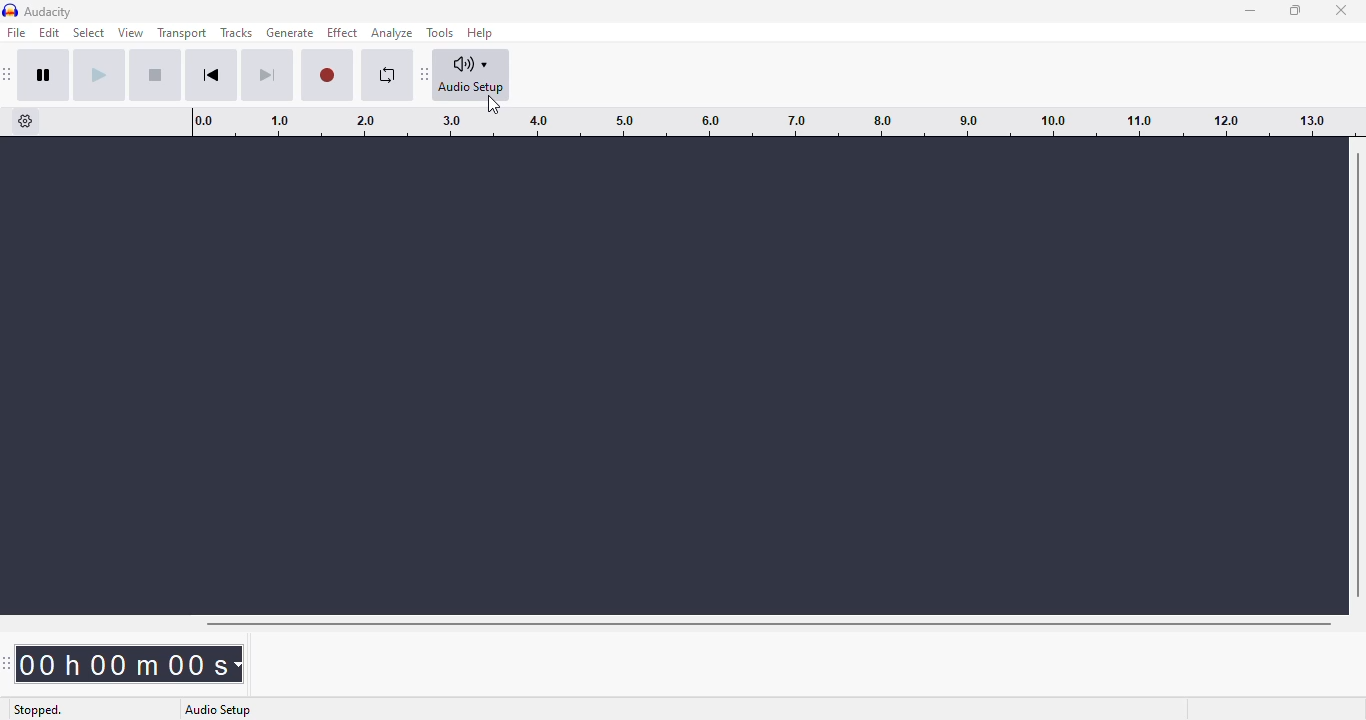 The width and height of the screenshot is (1366, 720). Describe the element at coordinates (49, 12) in the screenshot. I see `audacity` at that location.